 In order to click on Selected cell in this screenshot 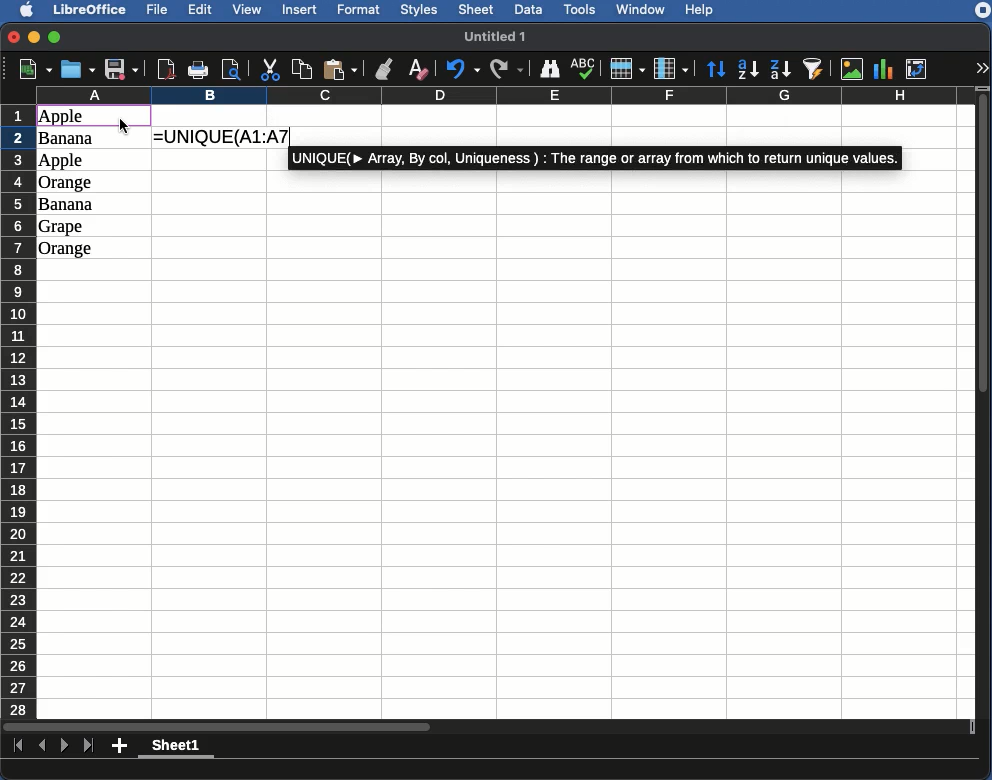, I will do `click(94, 115)`.